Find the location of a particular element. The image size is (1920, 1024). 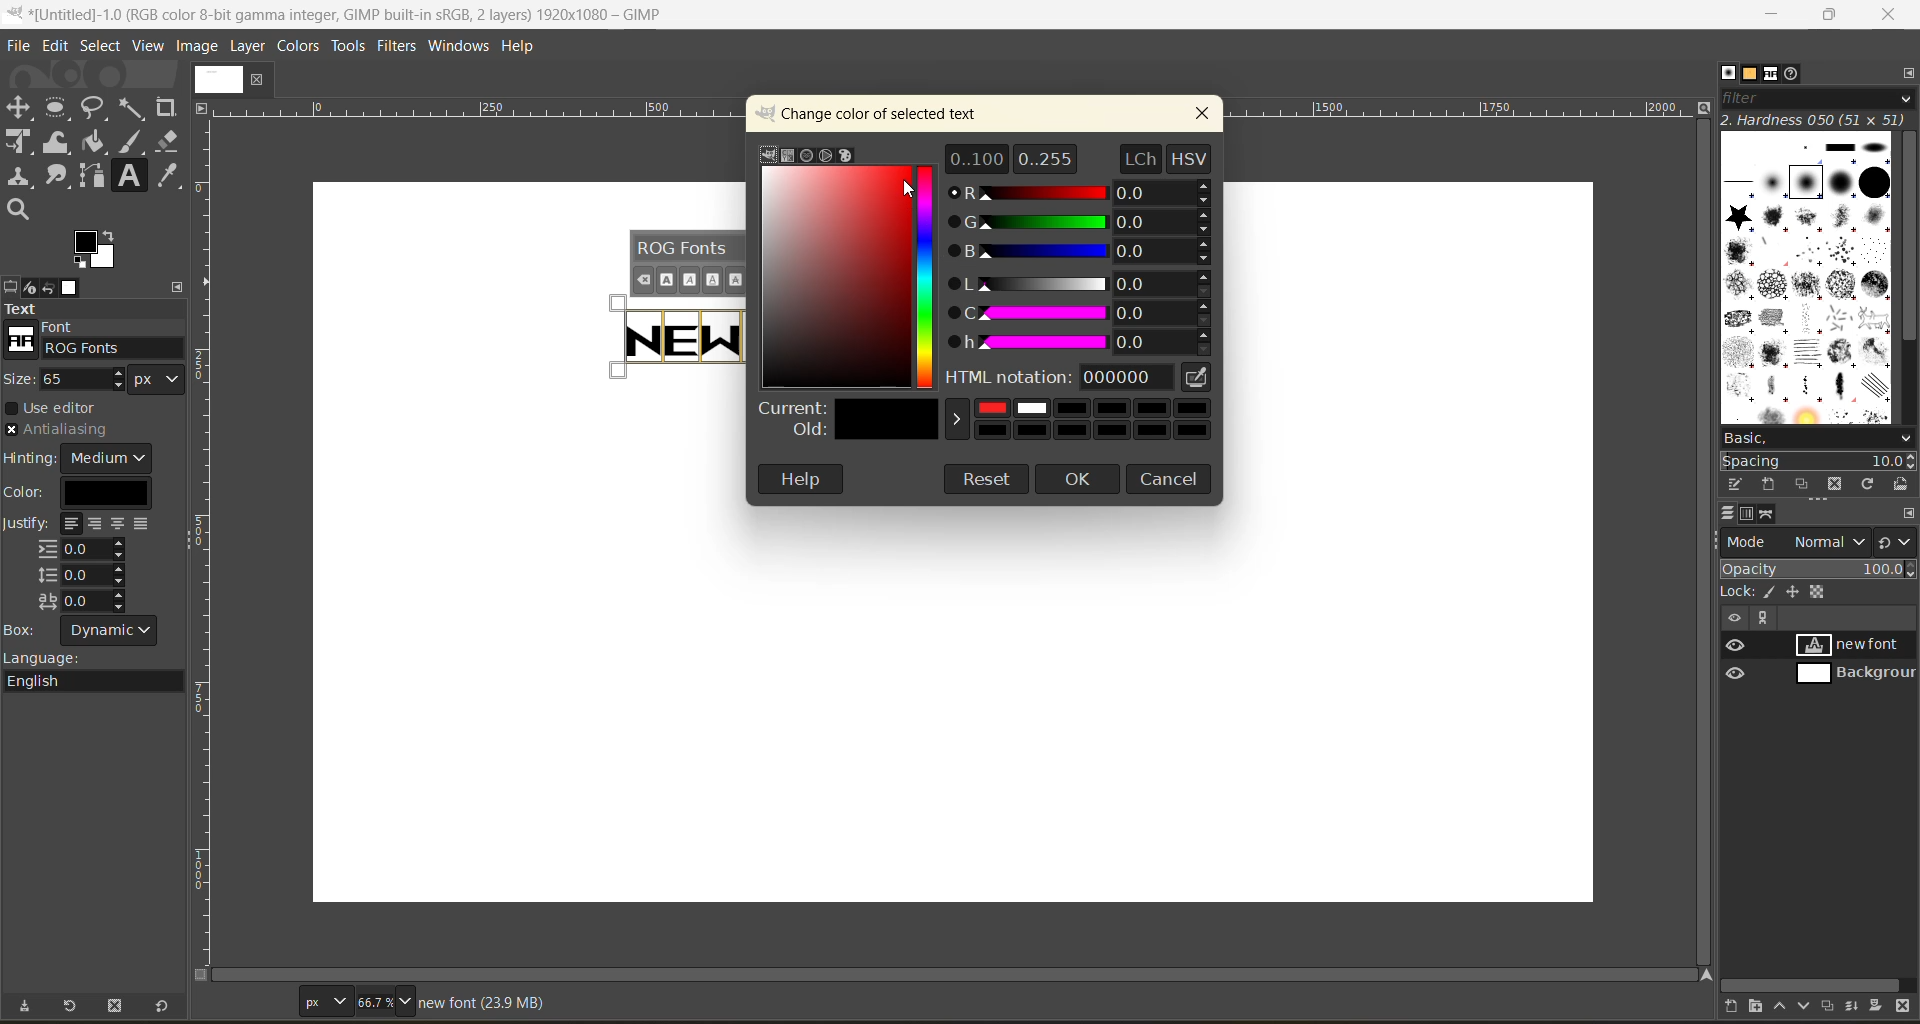

layers is located at coordinates (1729, 510).